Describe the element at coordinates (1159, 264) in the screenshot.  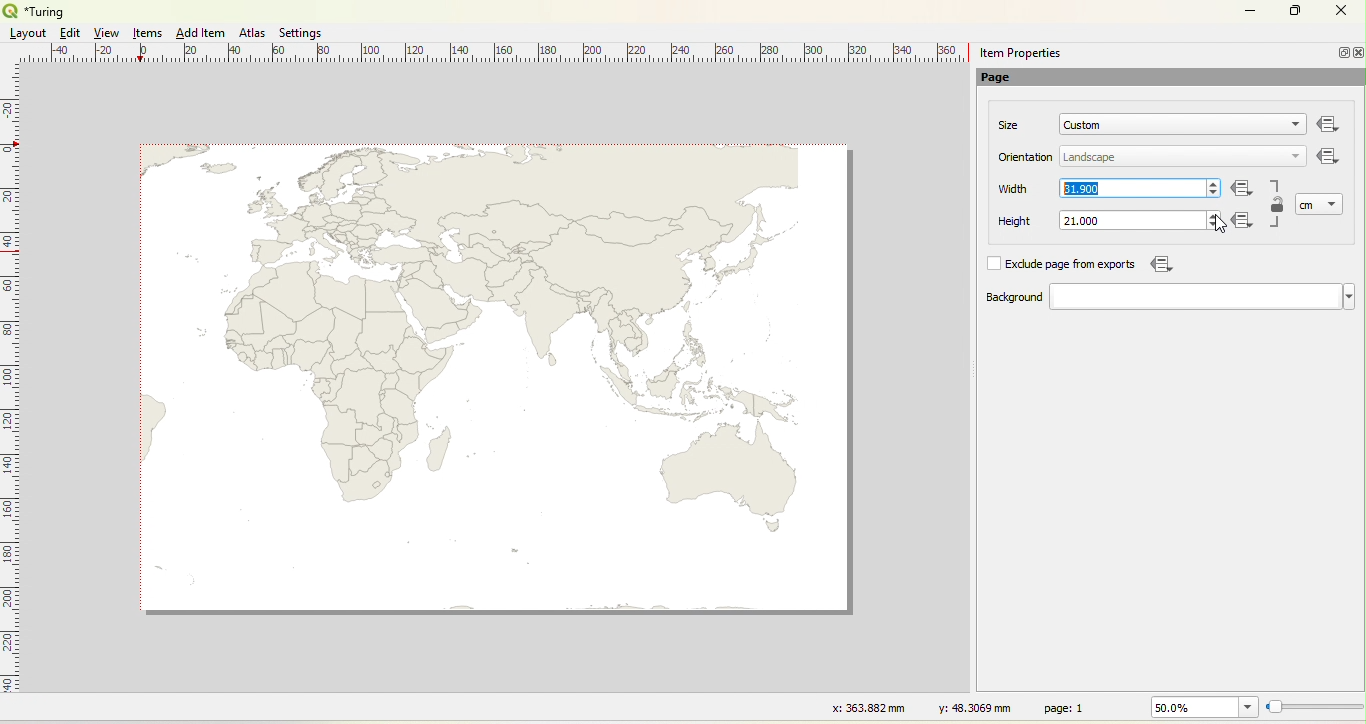
I see `Icon` at that location.